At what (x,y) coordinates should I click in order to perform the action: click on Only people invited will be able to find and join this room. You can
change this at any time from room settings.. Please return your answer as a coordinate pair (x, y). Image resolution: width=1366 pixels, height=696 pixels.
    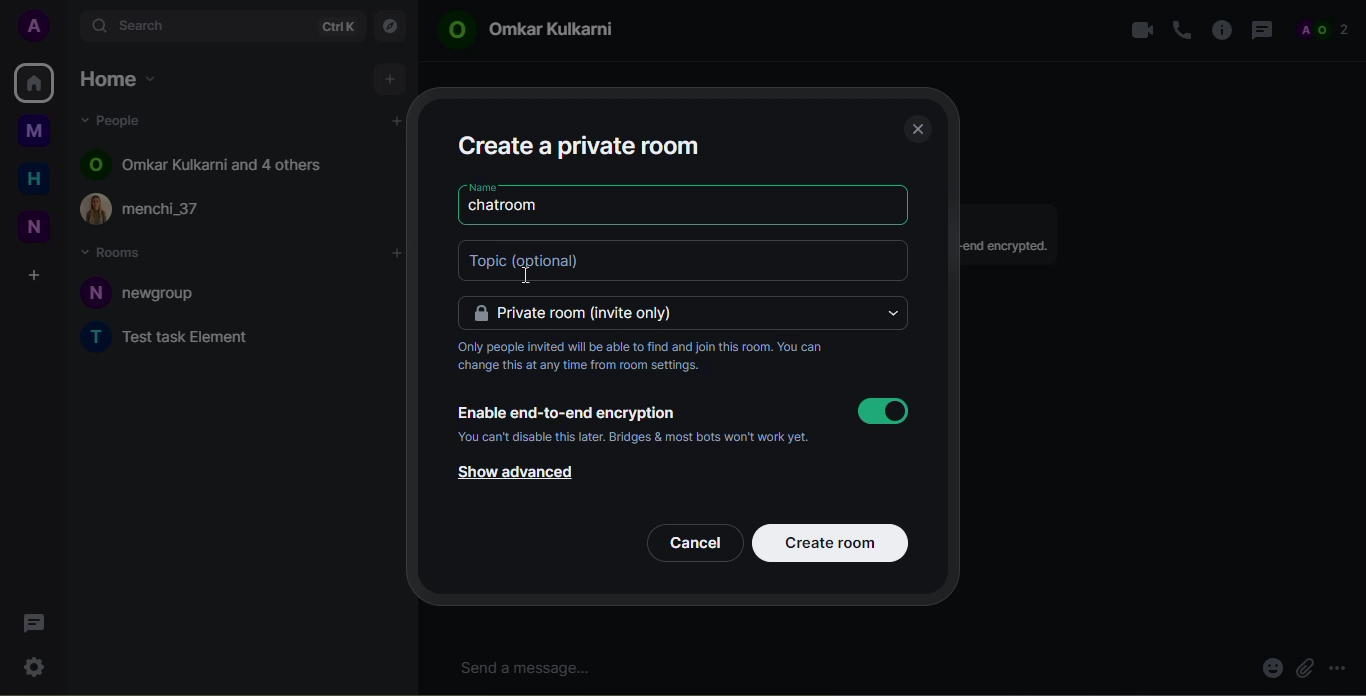
    Looking at the image, I should click on (645, 357).